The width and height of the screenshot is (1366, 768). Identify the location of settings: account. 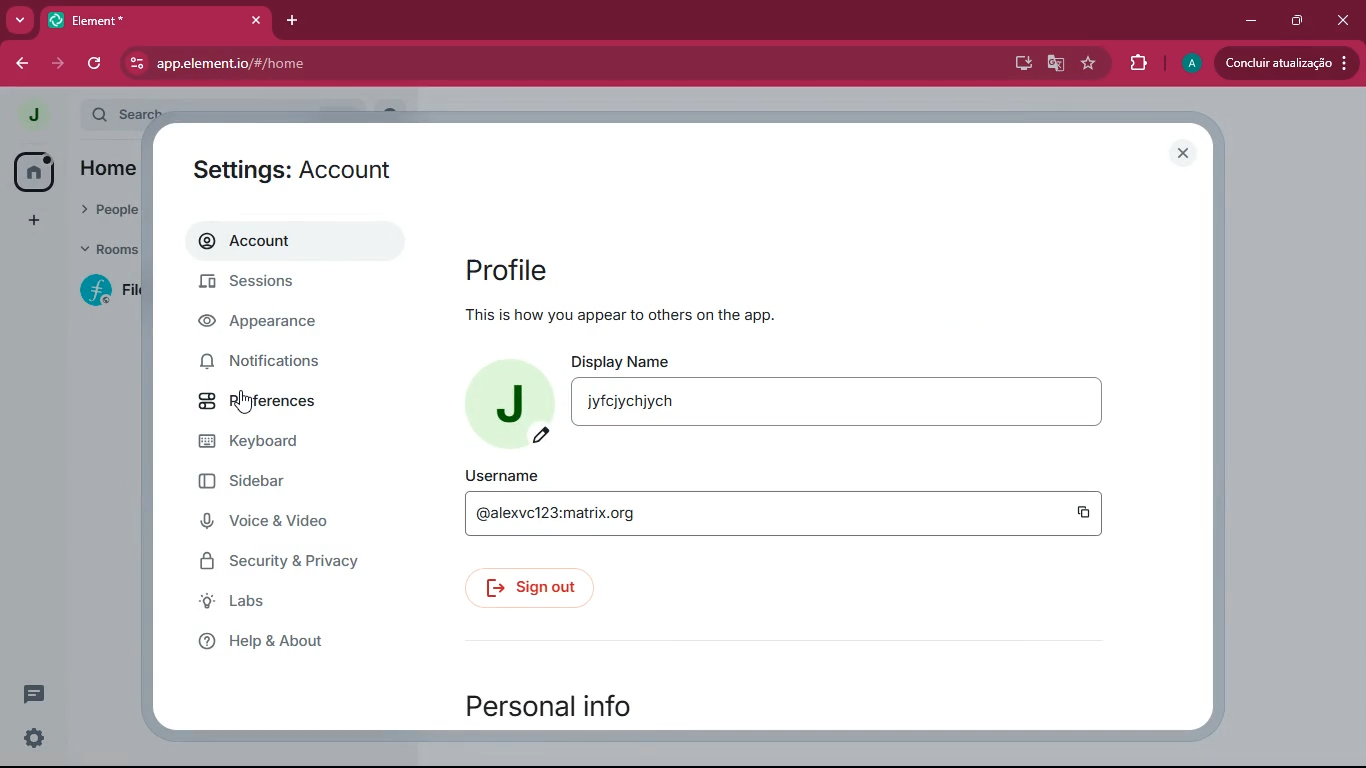
(295, 171).